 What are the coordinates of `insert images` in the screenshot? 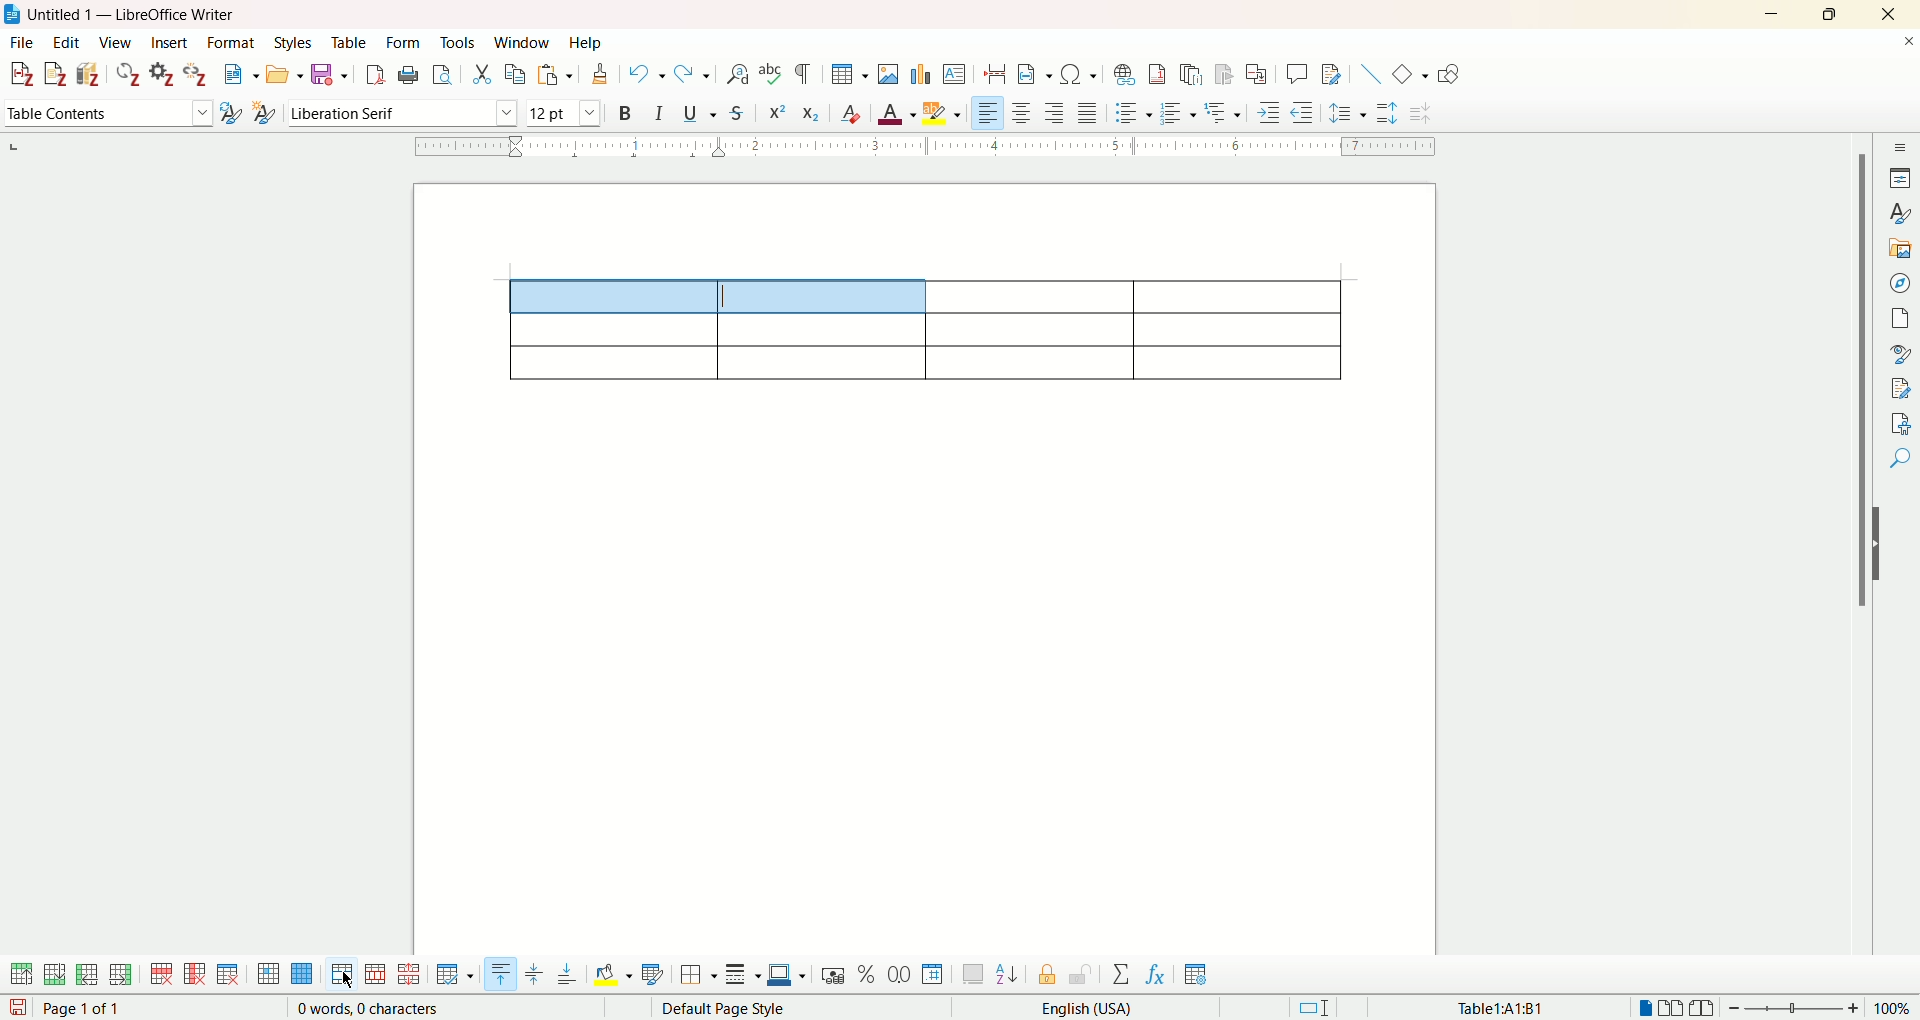 It's located at (887, 73).